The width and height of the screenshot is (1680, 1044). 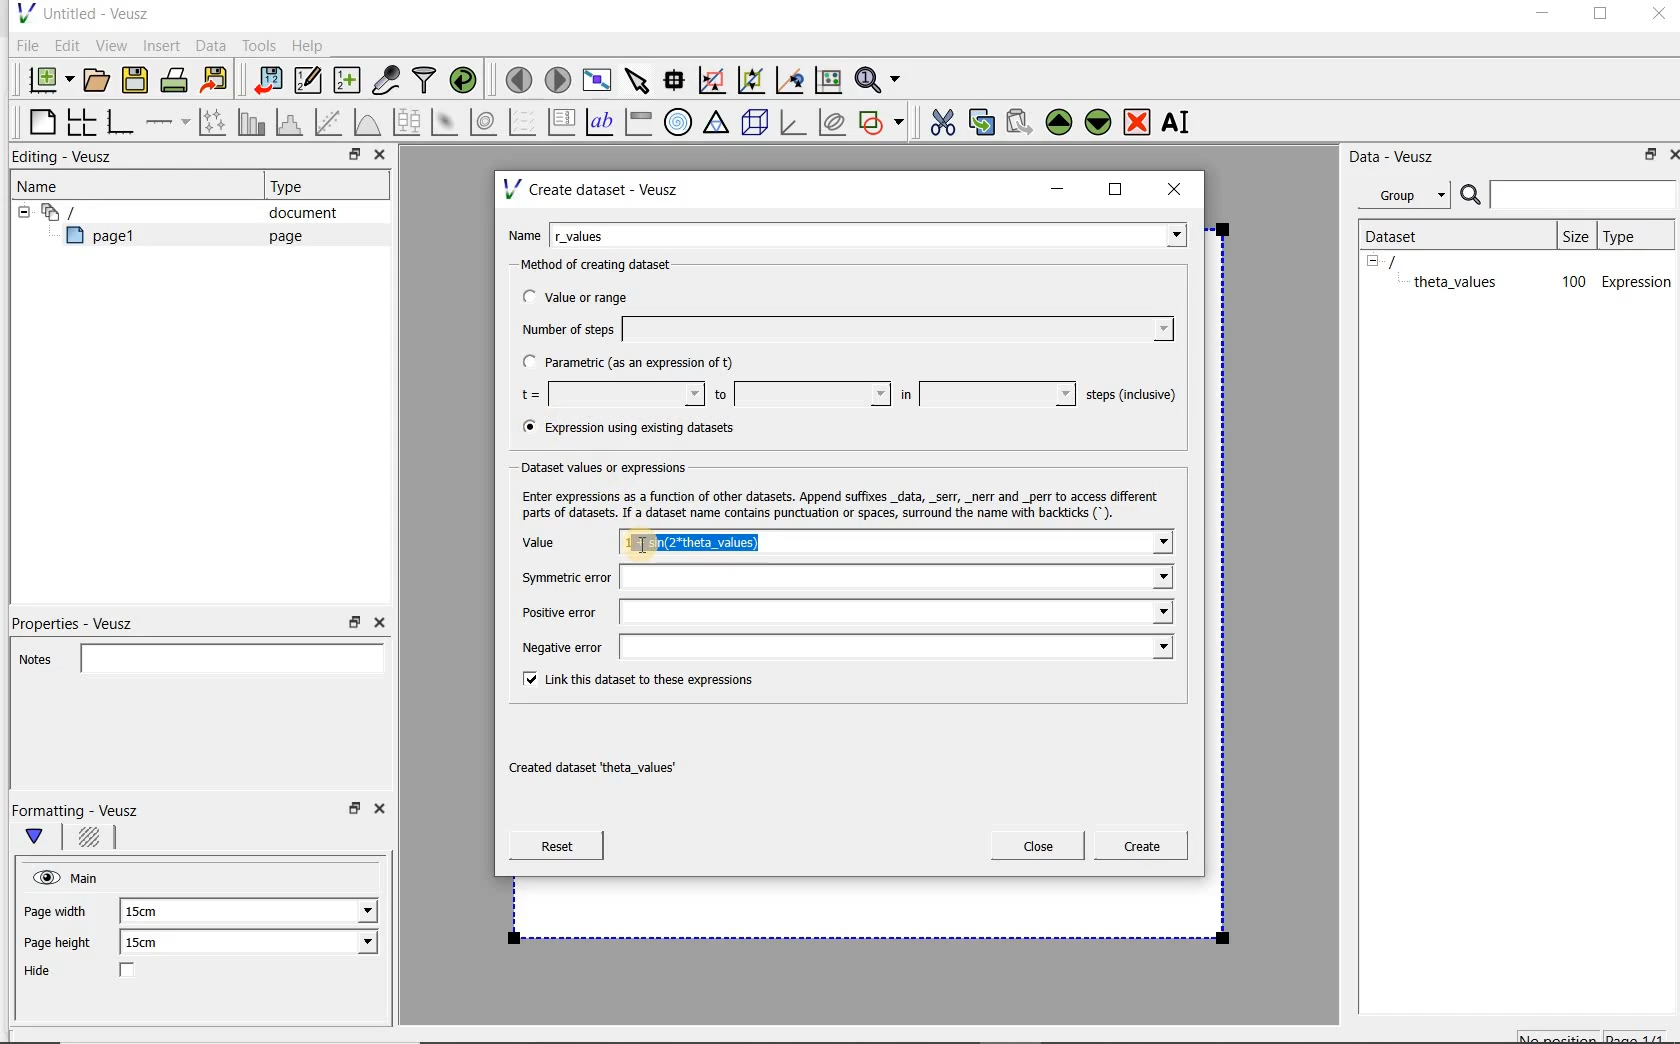 What do you see at coordinates (524, 233) in the screenshot?
I see `Name` at bounding box center [524, 233].